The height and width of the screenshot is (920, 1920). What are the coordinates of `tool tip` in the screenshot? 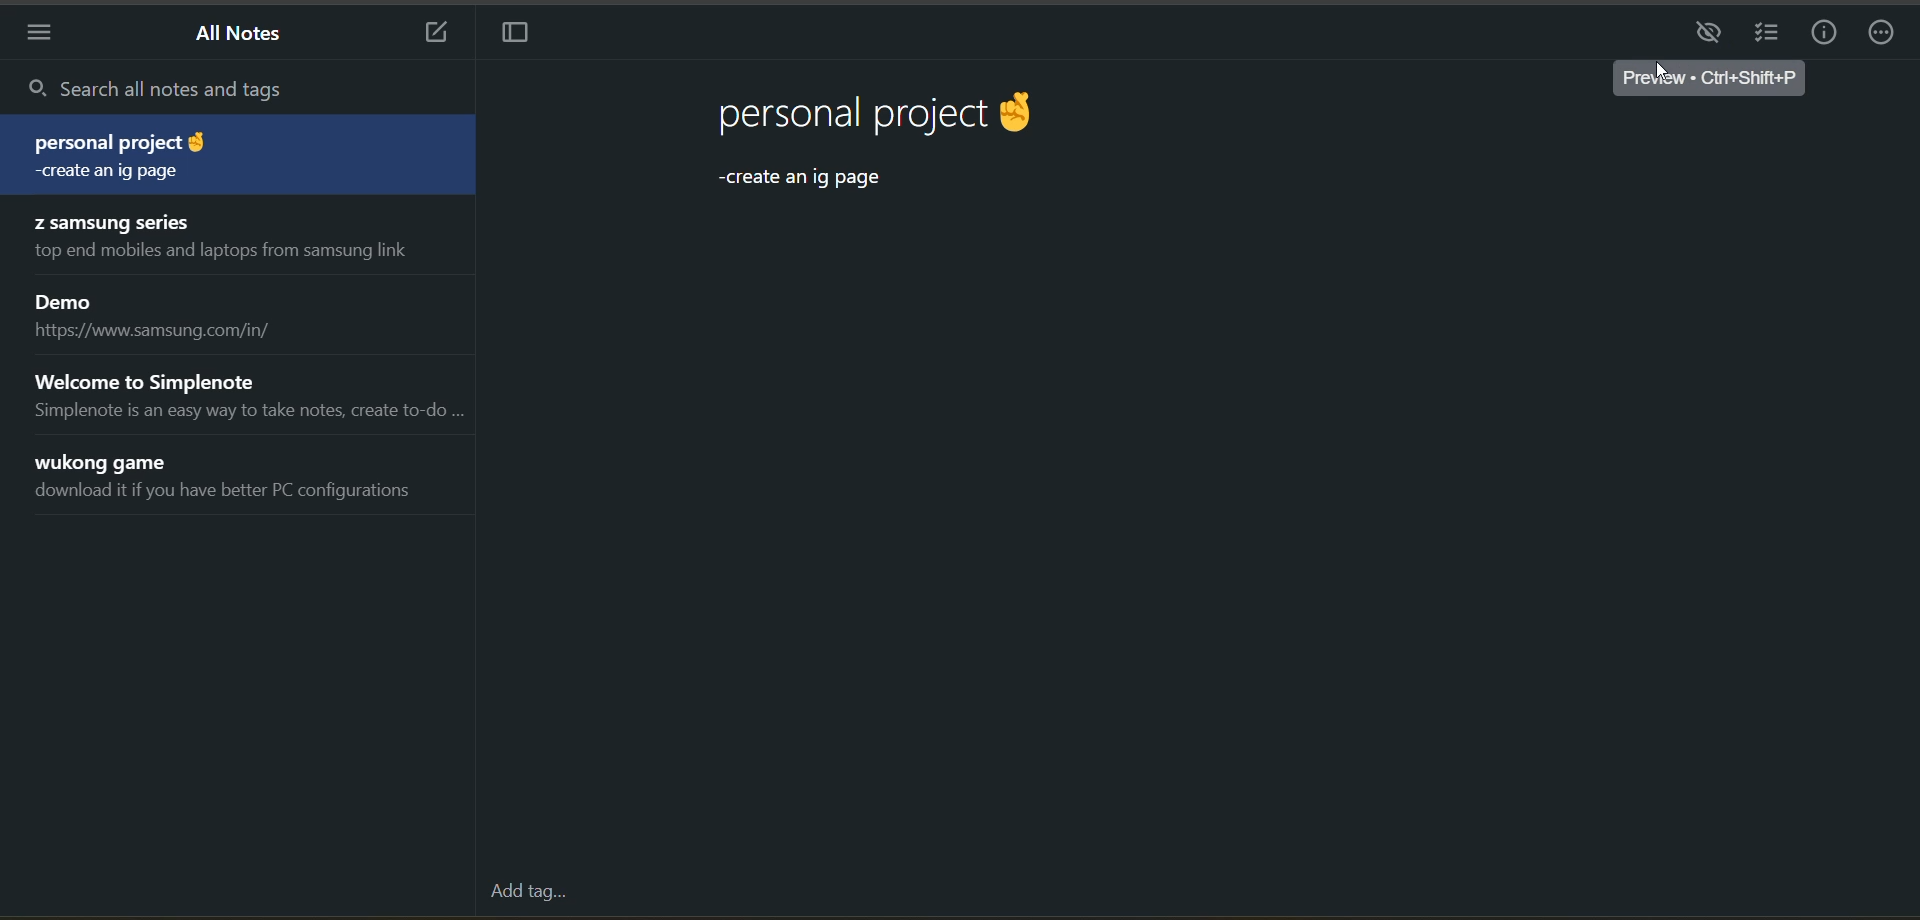 It's located at (1715, 81).